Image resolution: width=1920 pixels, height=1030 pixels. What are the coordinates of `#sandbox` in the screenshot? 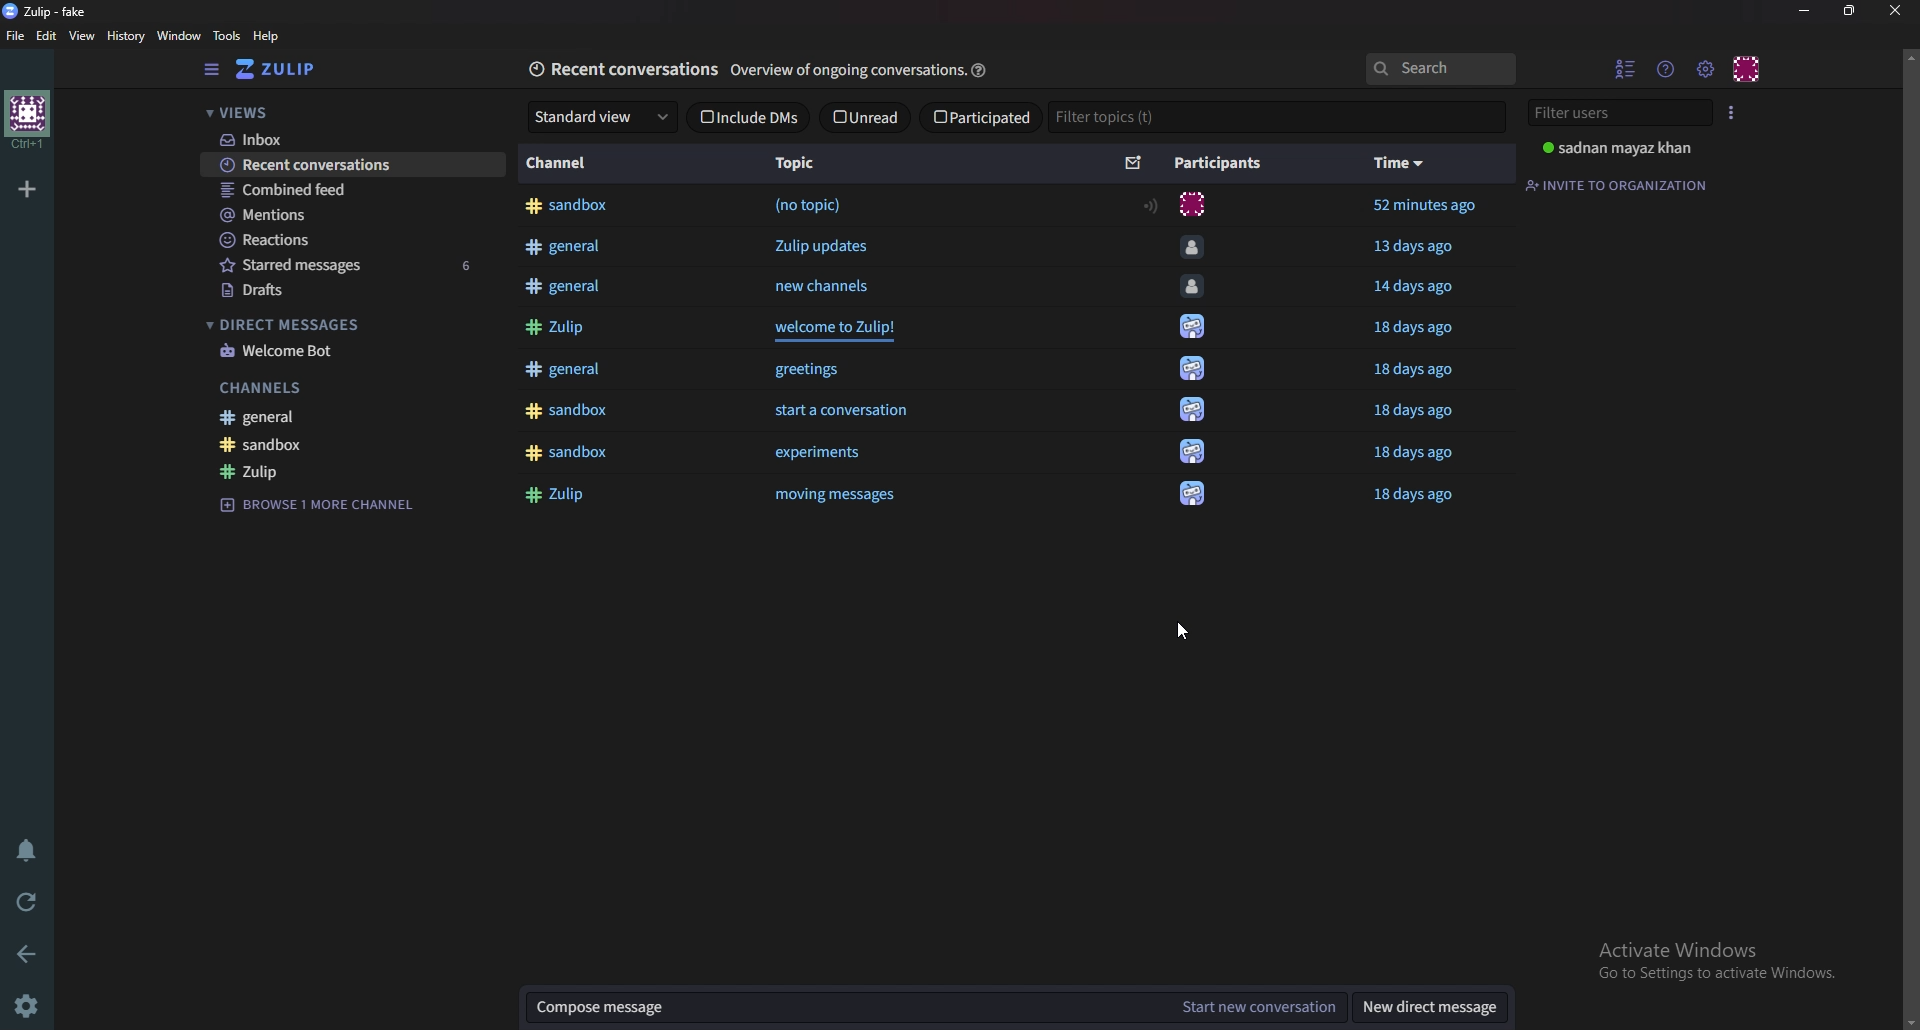 It's located at (569, 207).